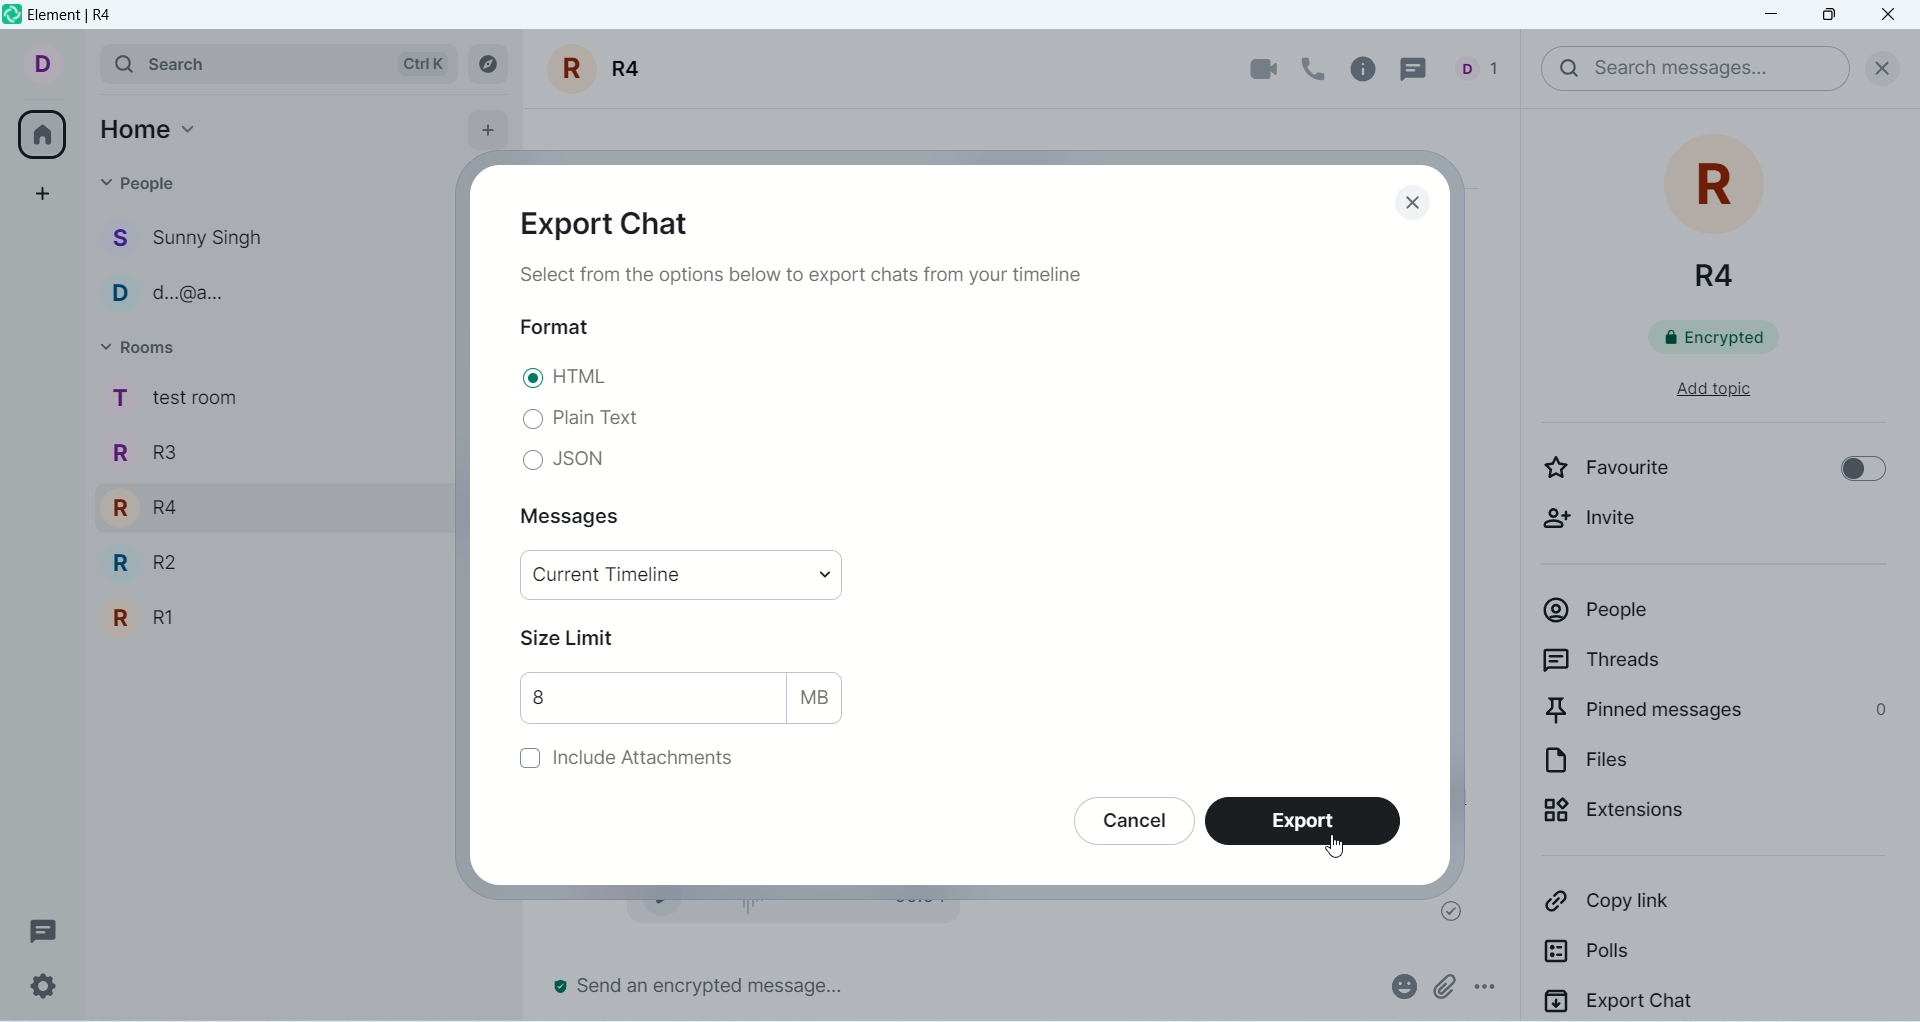 This screenshot has width=1920, height=1022. Describe the element at coordinates (152, 191) in the screenshot. I see `people` at that location.